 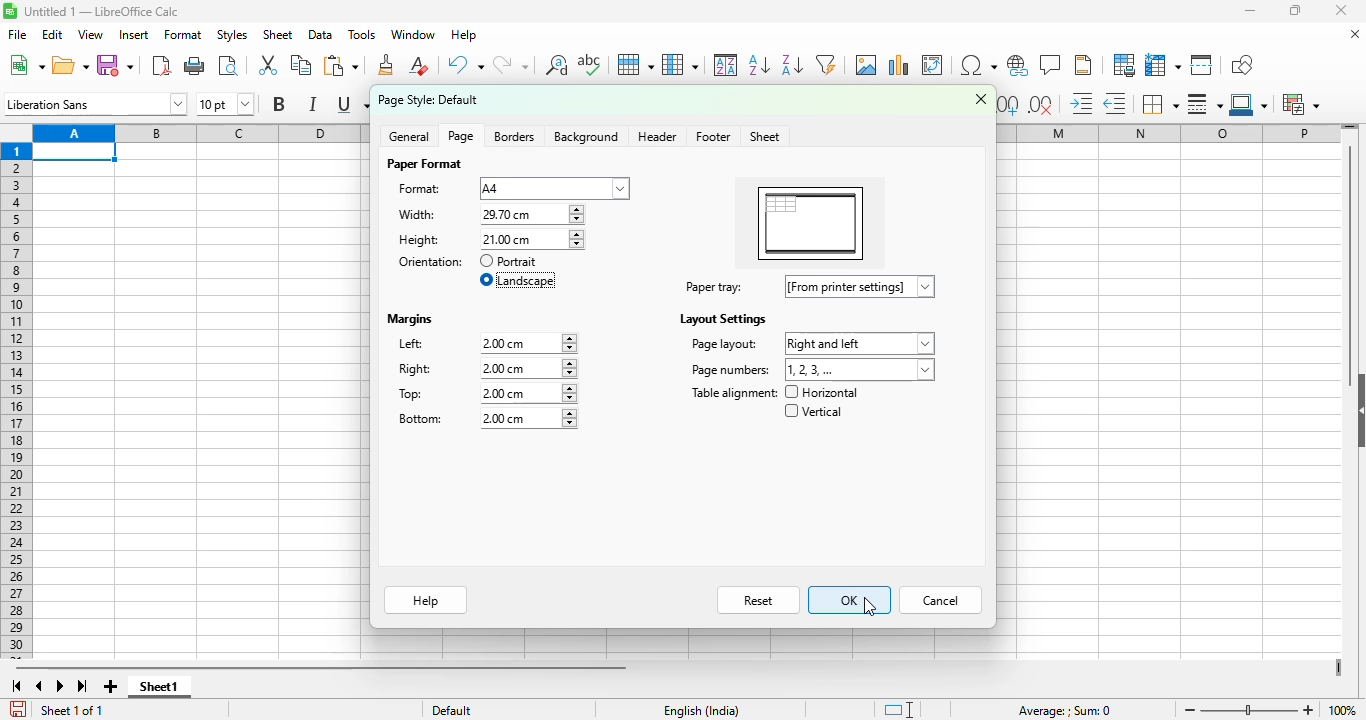 What do you see at coordinates (731, 370) in the screenshot?
I see `page numbers: ` at bounding box center [731, 370].